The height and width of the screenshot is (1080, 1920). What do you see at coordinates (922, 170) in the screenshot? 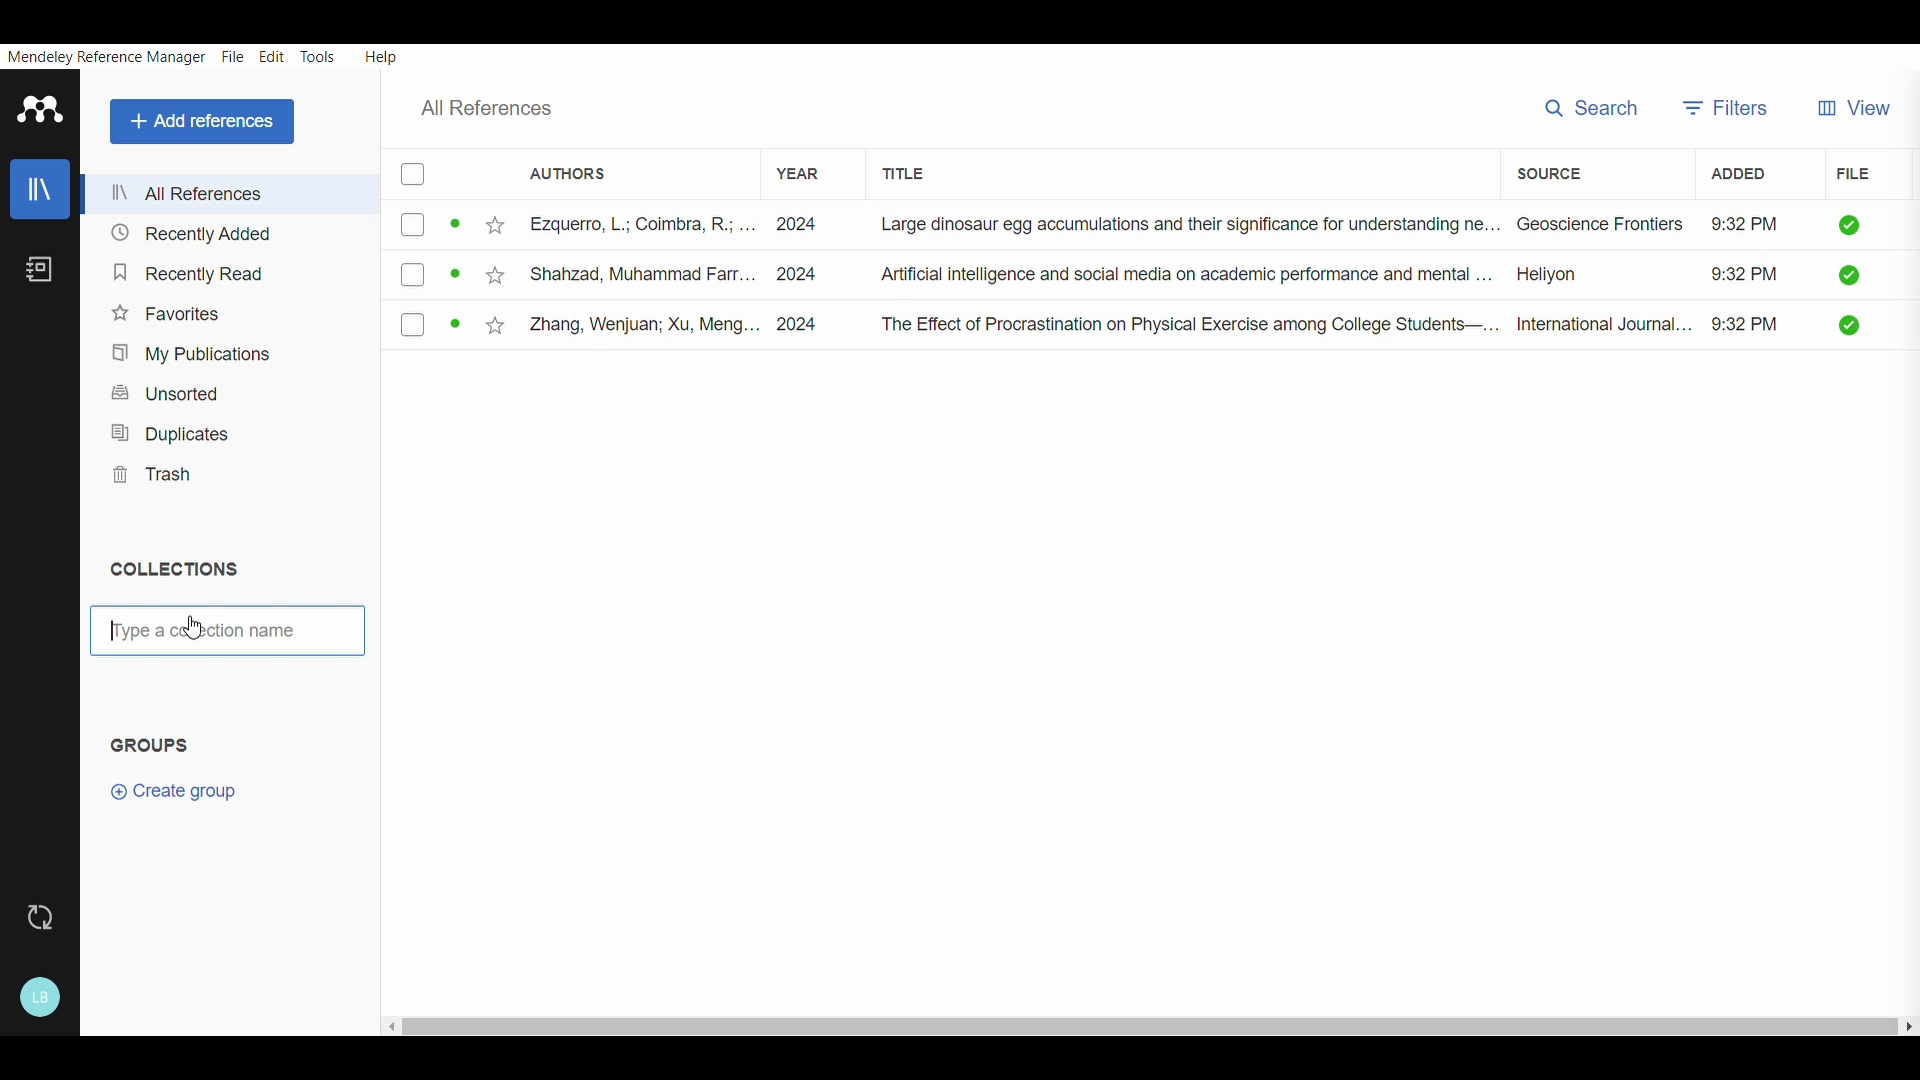
I see `TITLE` at bounding box center [922, 170].